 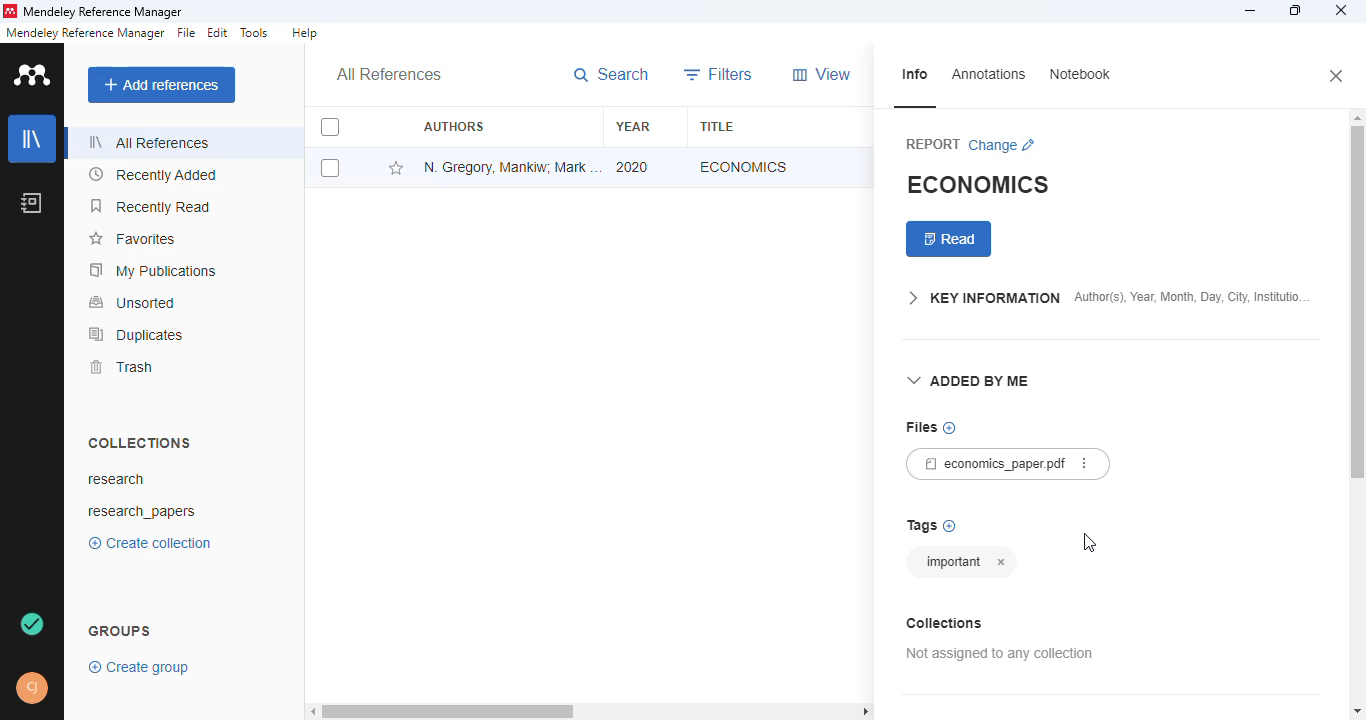 What do you see at coordinates (1341, 10) in the screenshot?
I see `close` at bounding box center [1341, 10].